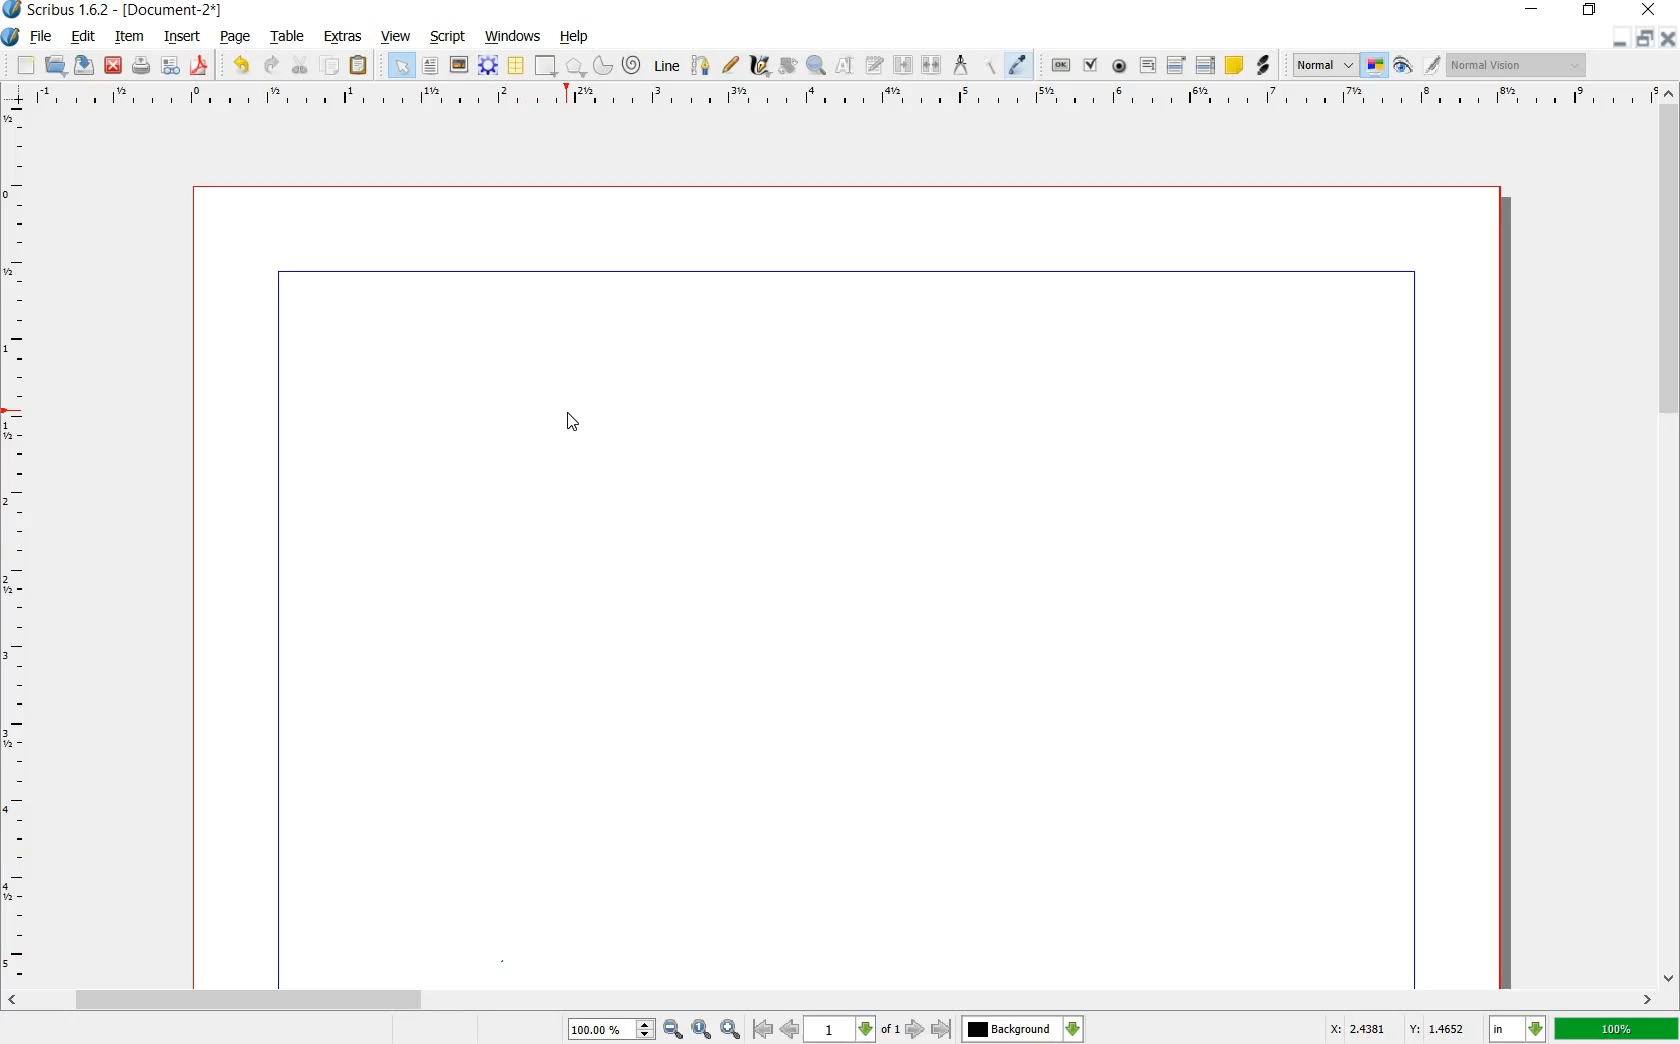 The image size is (1680, 1044). I want to click on LINE, so click(667, 63).